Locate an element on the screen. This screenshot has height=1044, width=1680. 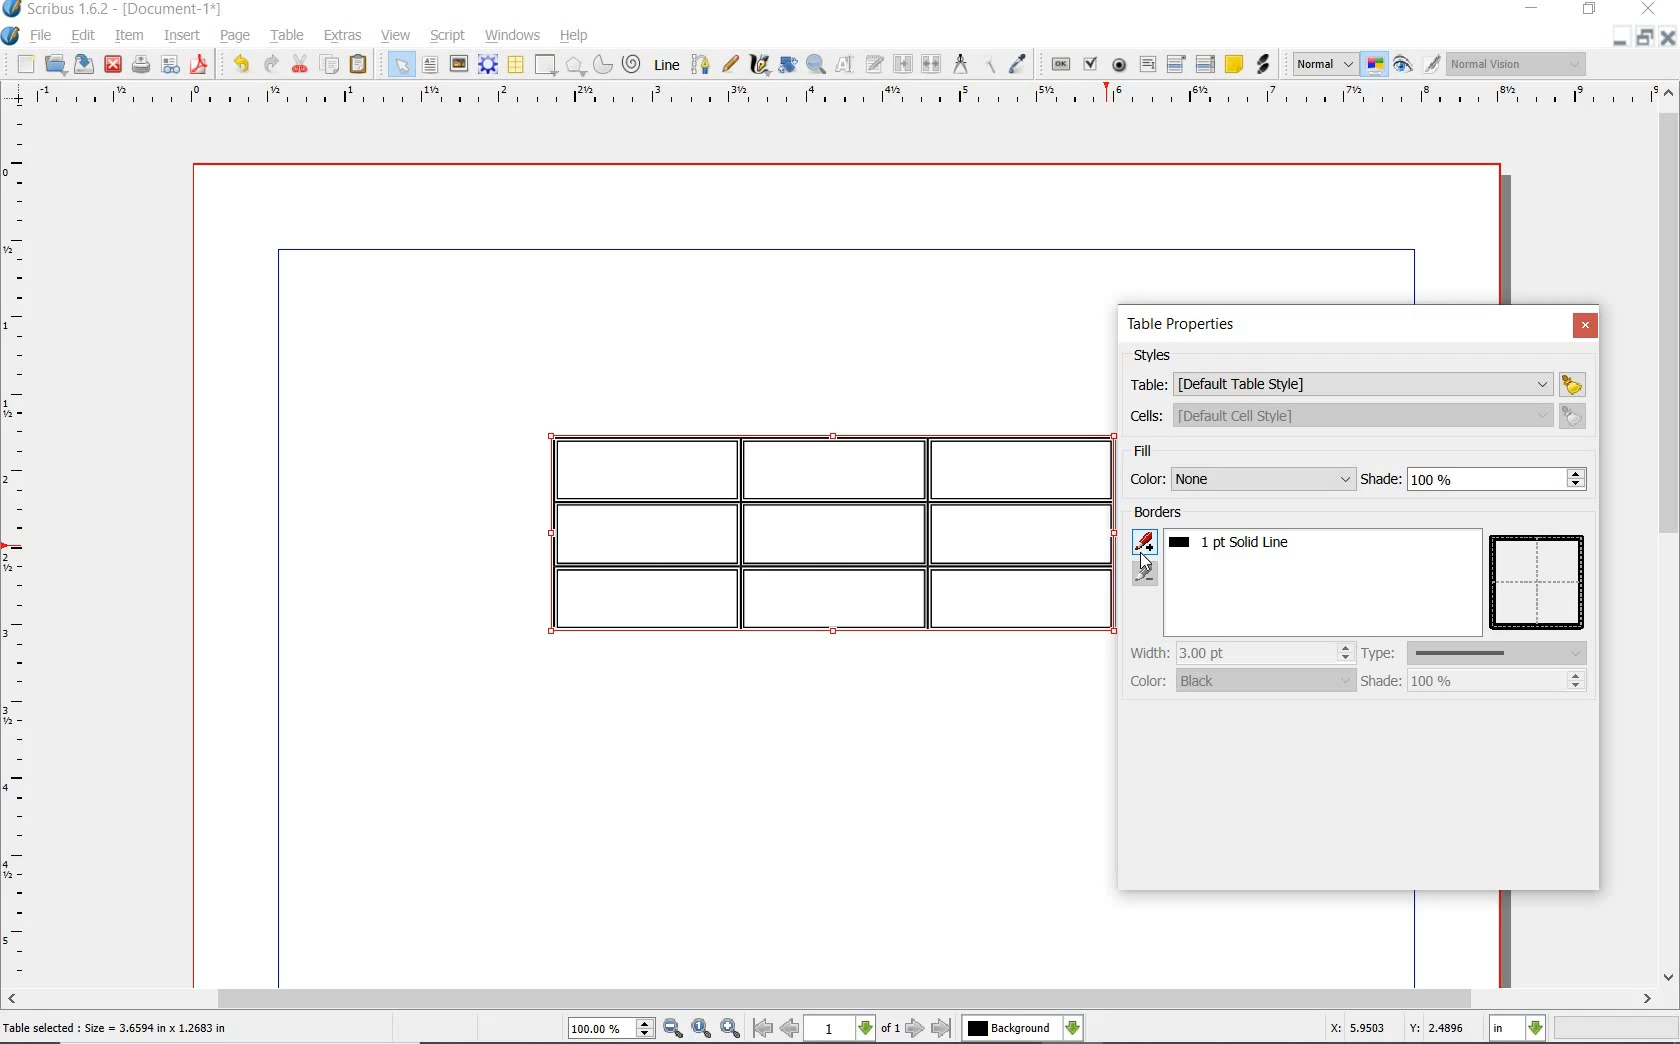
zoom in and out is located at coordinates (817, 65).